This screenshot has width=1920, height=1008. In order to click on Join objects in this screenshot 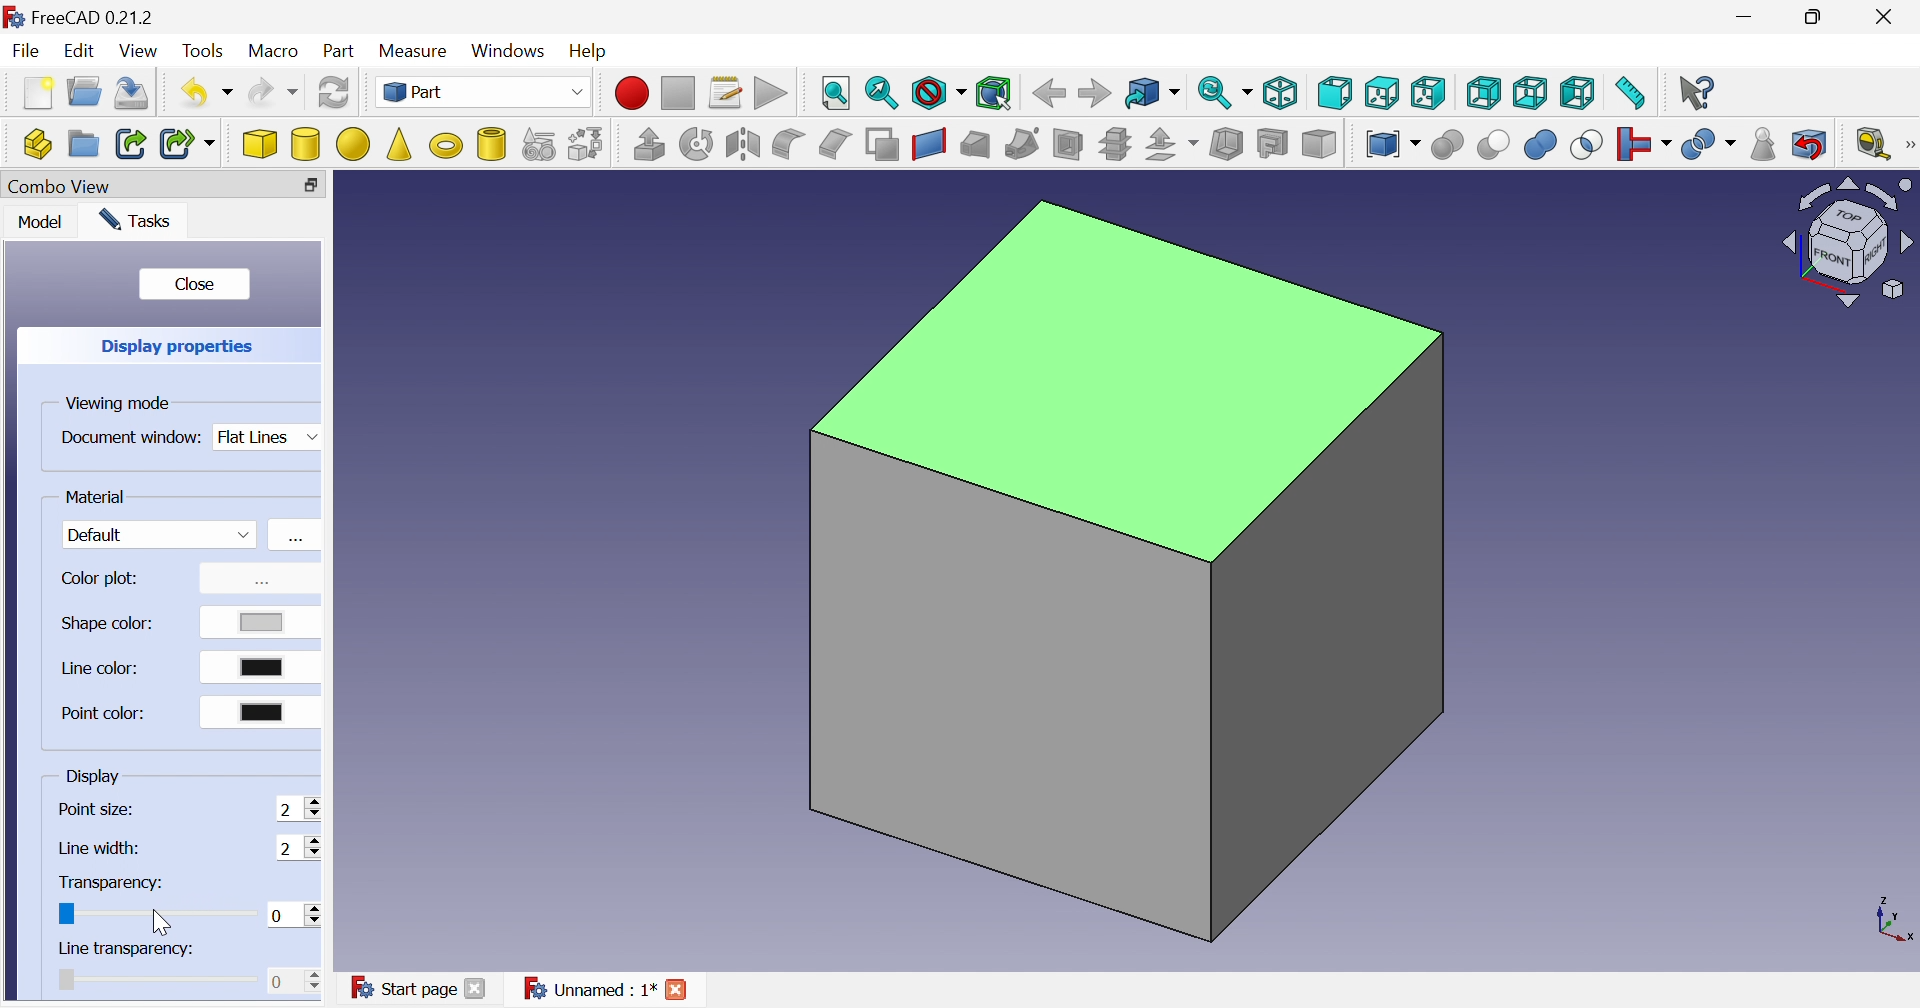, I will do `click(1647, 144)`.